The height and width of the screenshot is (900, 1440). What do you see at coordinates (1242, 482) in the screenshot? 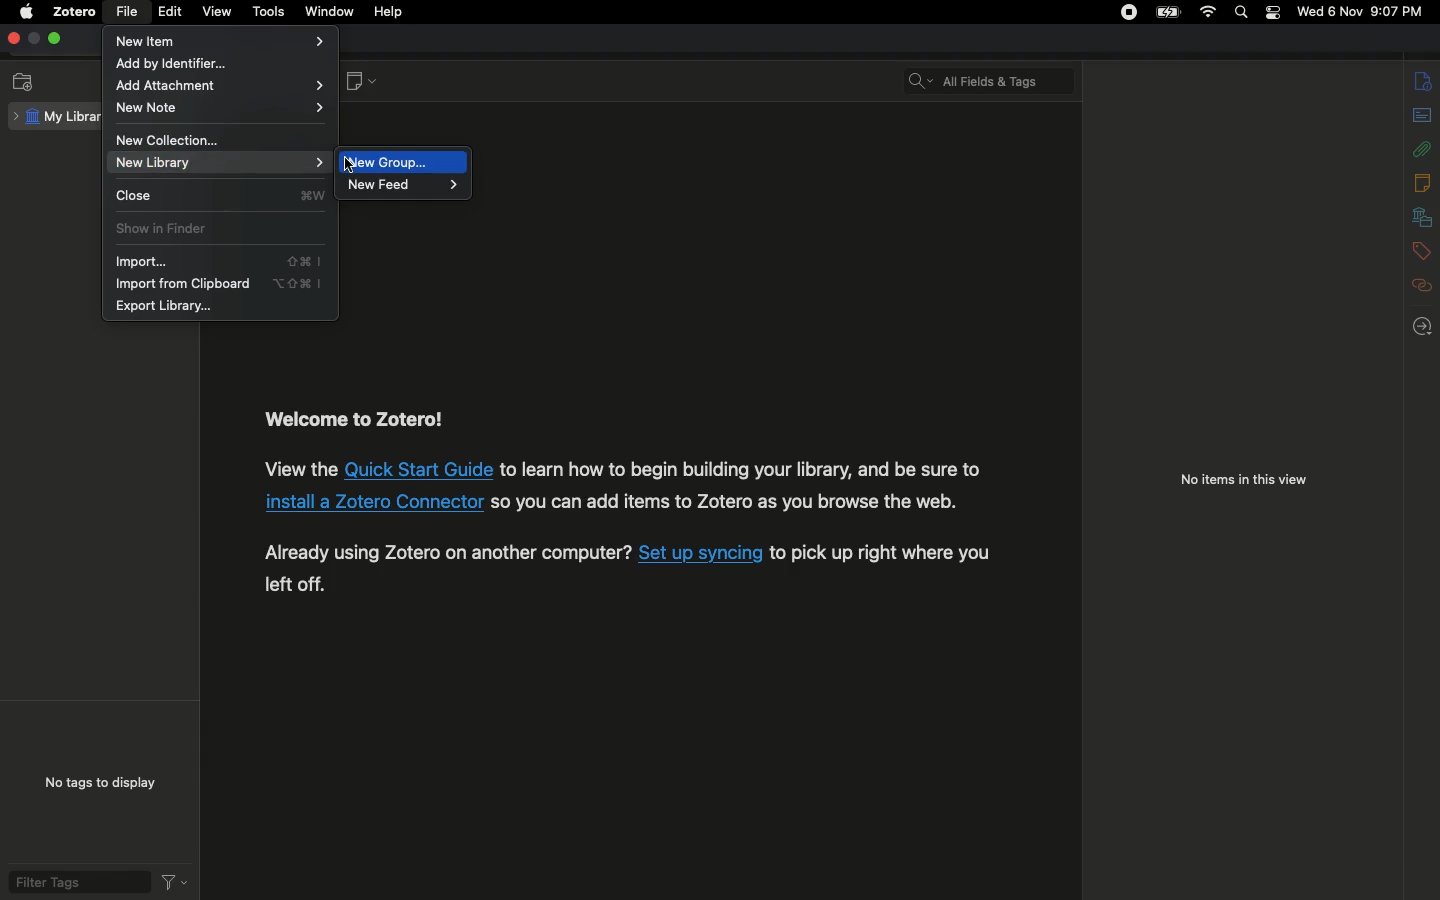
I see `No items in this view` at bounding box center [1242, 482].